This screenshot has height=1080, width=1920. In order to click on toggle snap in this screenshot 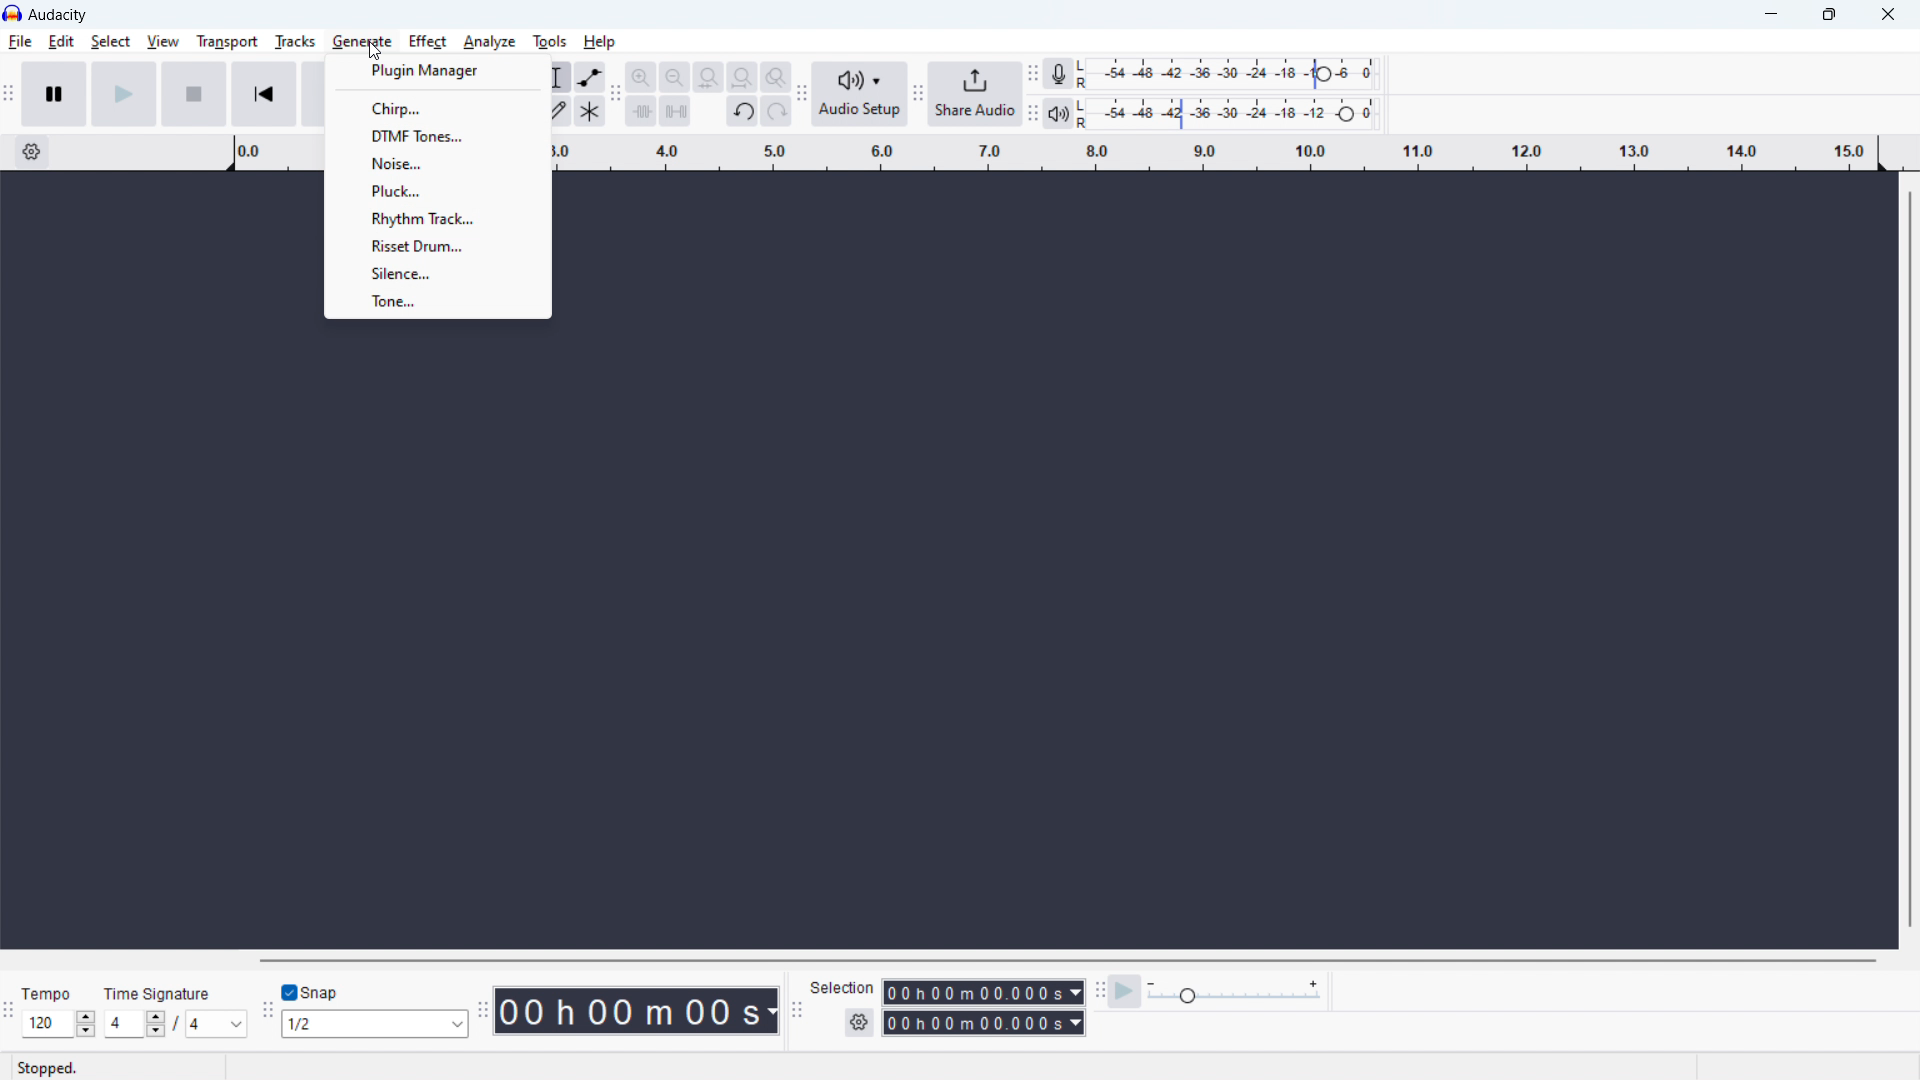, I will do `click(310, 992)`.